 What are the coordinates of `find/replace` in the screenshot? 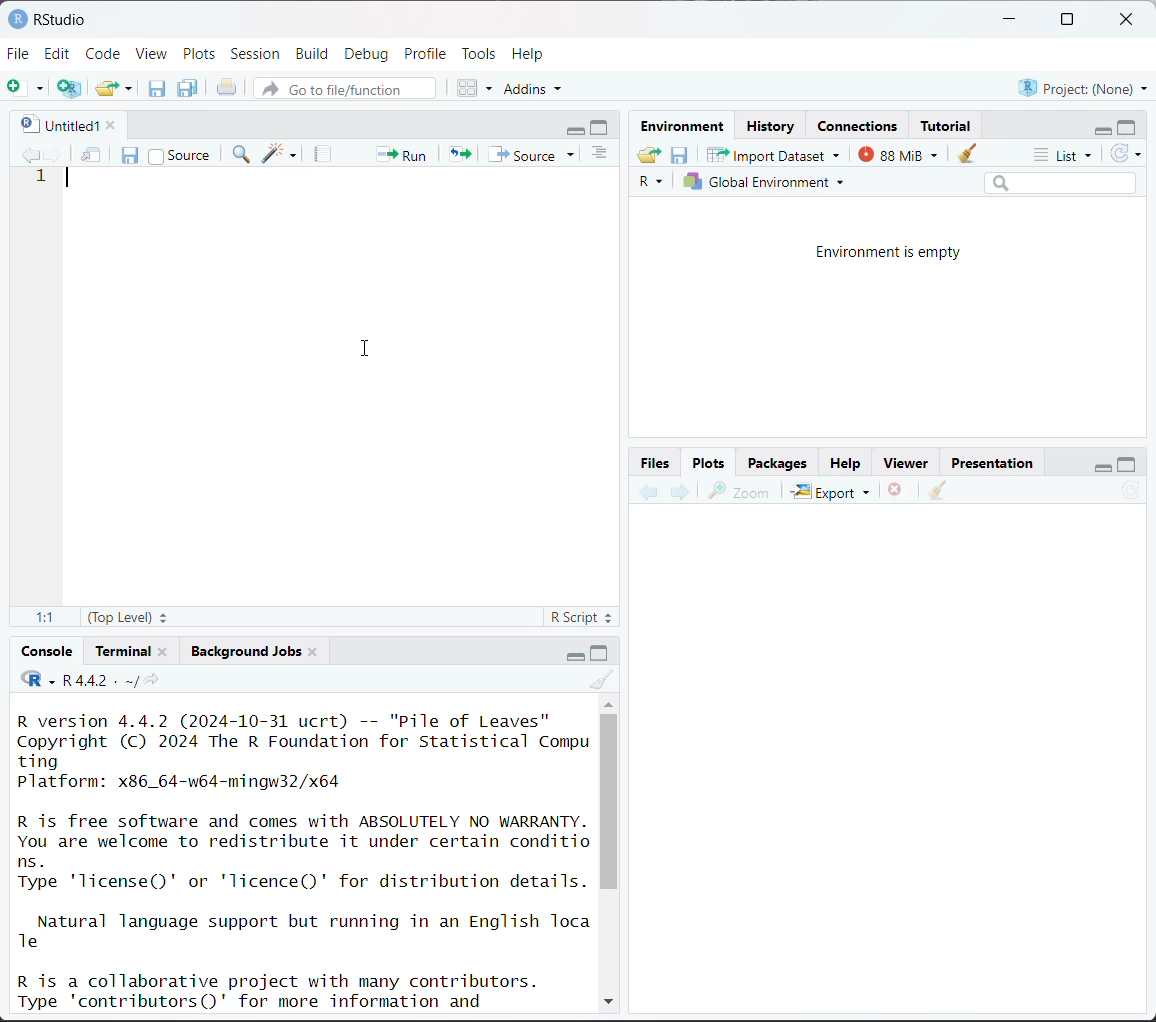 It's located at (243, 156).